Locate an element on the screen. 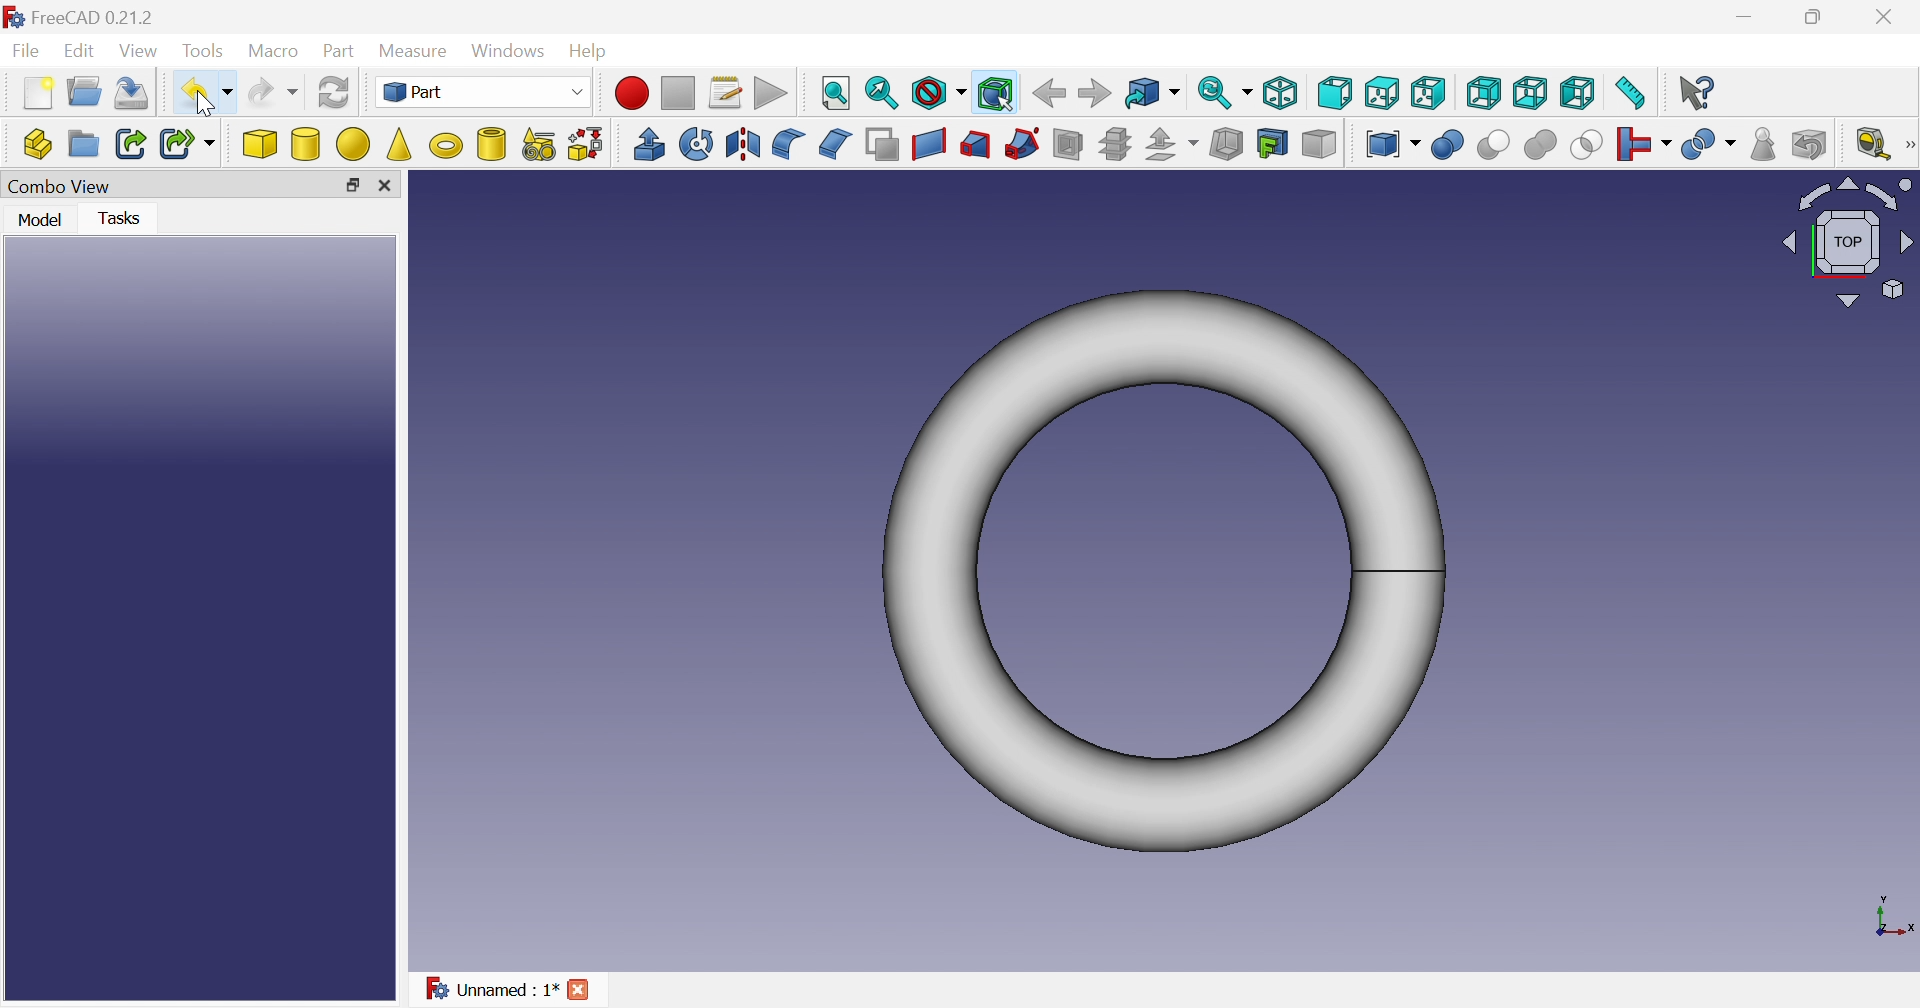  Cone is located at coordinates (400, 146).